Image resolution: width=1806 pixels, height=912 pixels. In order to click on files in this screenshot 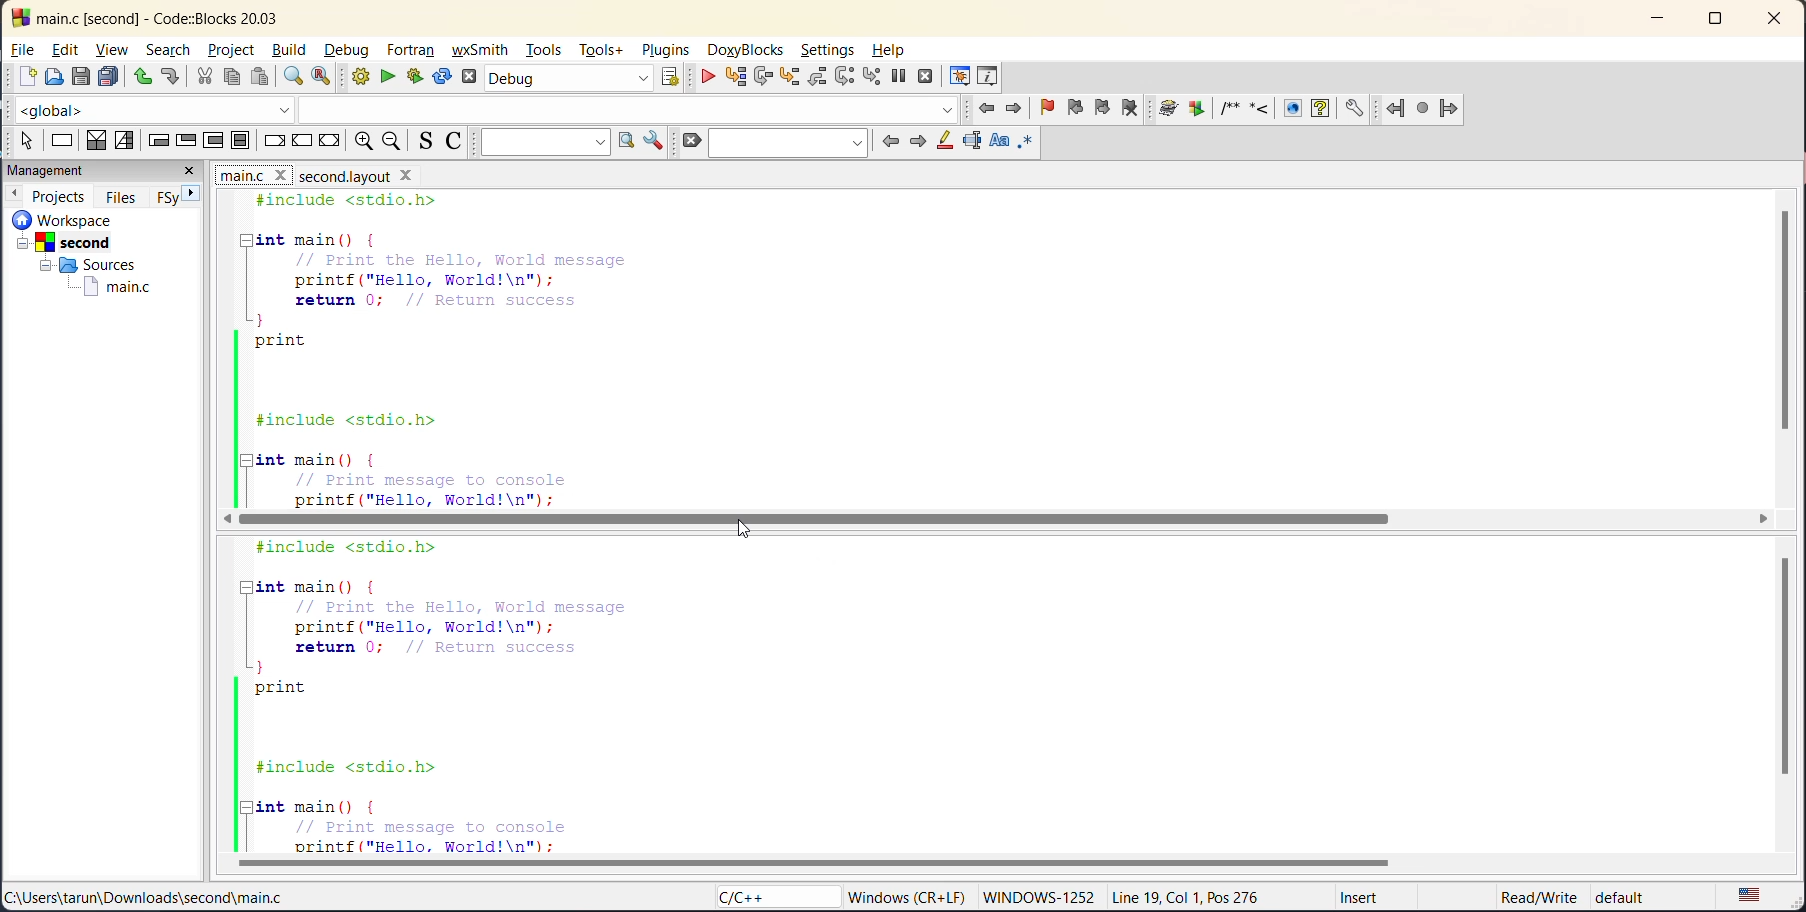, I will do `click(121, 195)`.